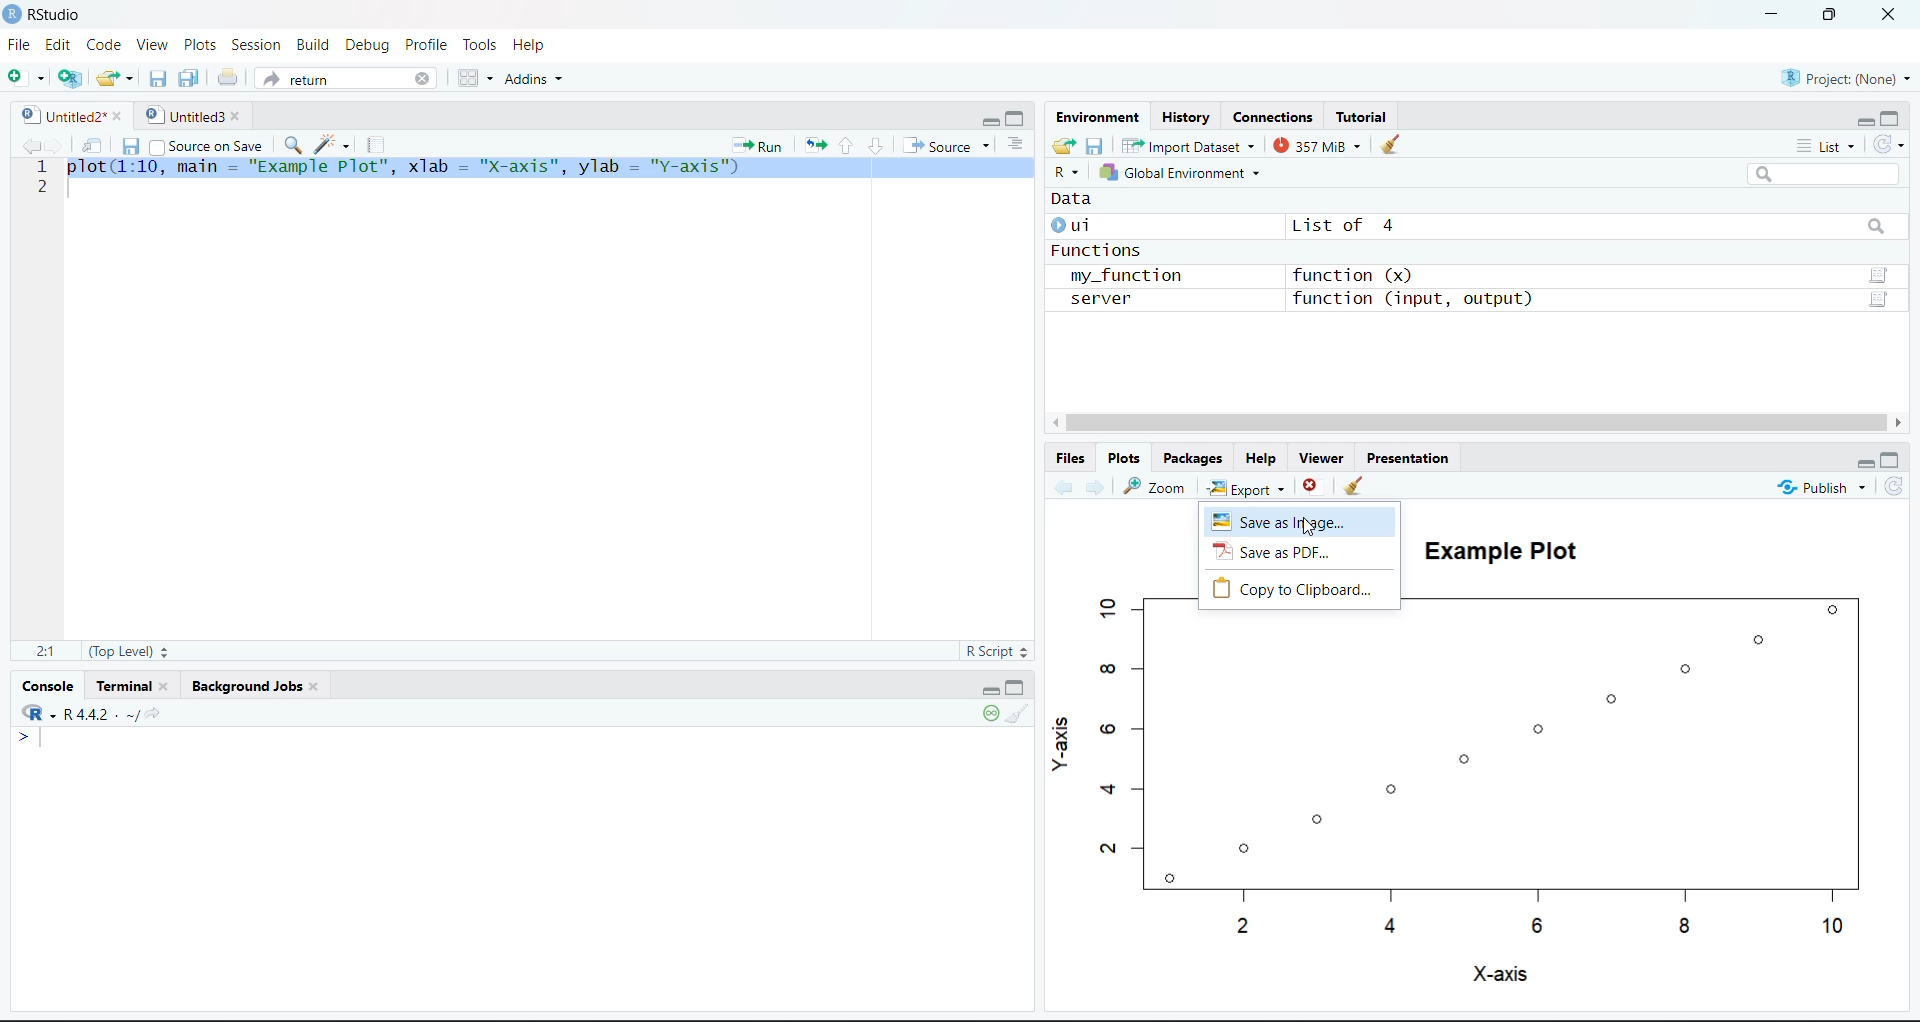 The image size is (1920, 1022). Describe the element at coordinates (1338, 226) in the screenshot. I see `List of 4` at that location.